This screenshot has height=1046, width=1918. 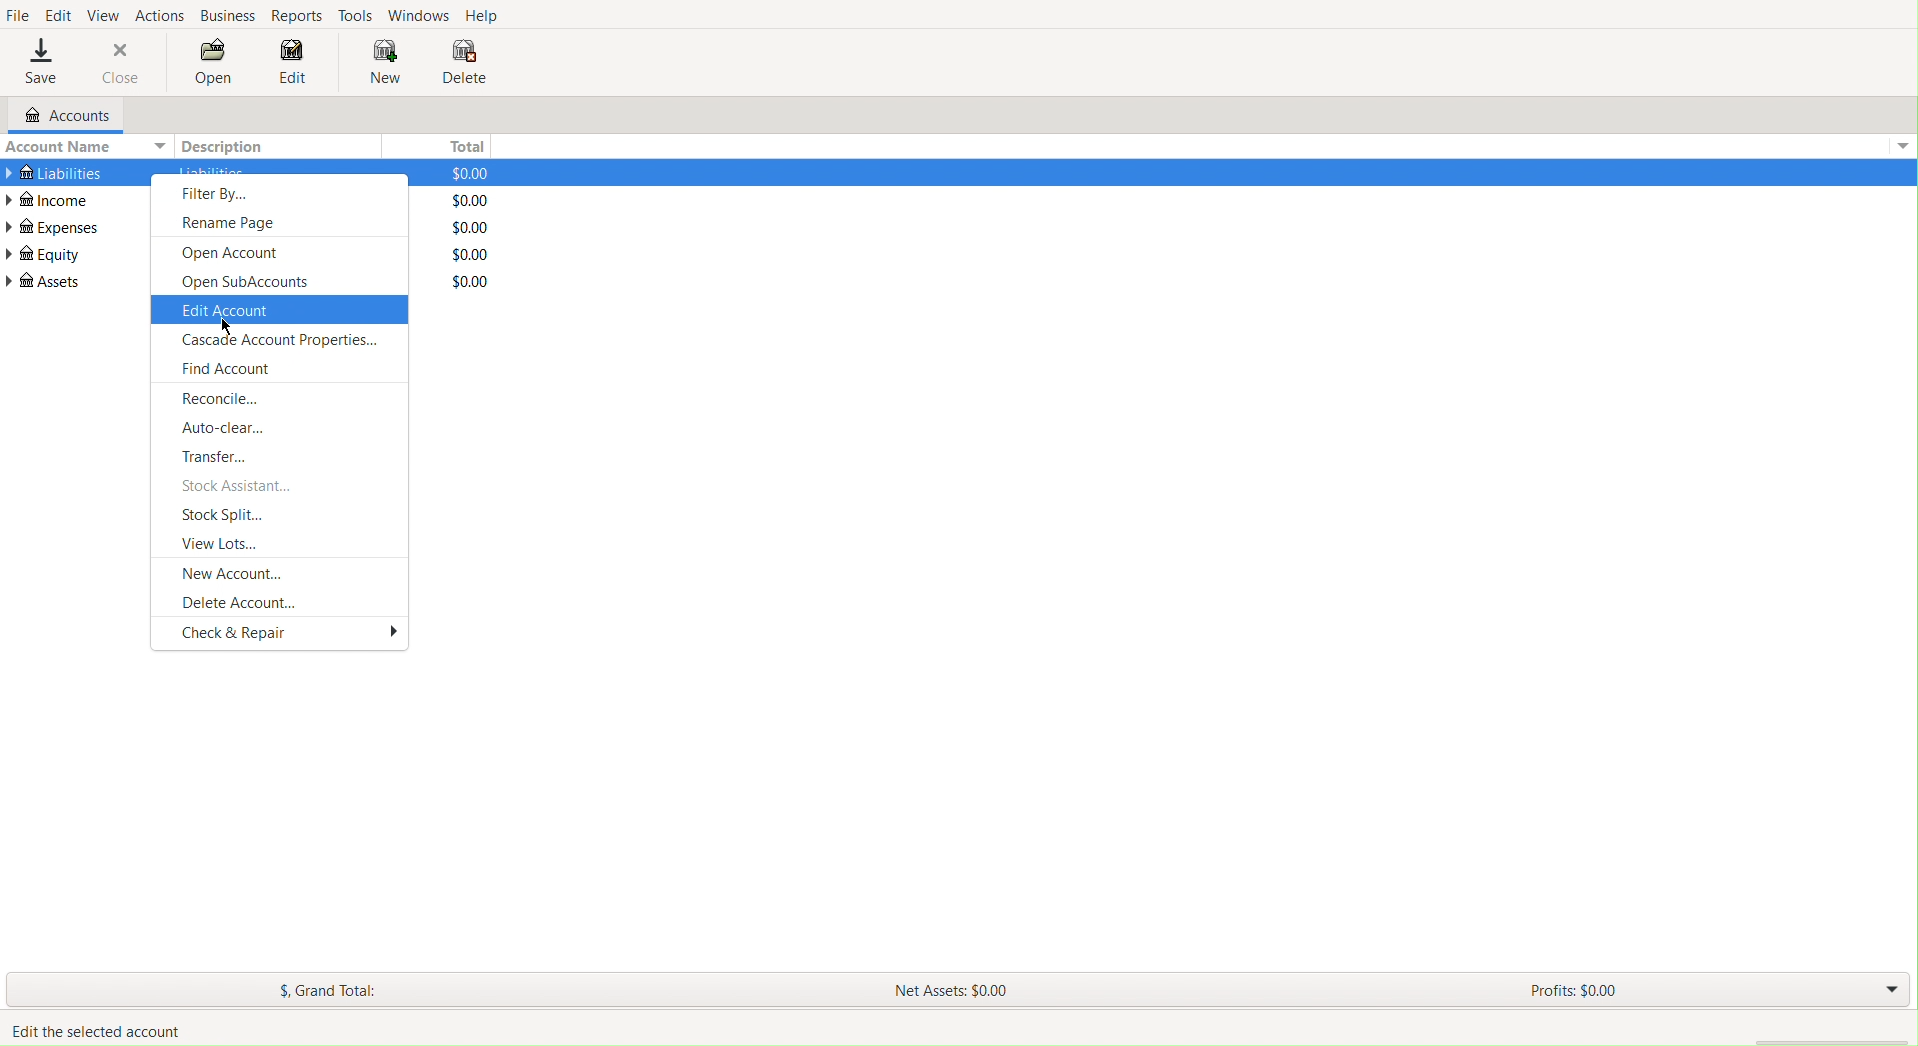 What do you see at coordinates (214, 65) in the screenshot?
I see `Open` at bounding box center [214, 65].